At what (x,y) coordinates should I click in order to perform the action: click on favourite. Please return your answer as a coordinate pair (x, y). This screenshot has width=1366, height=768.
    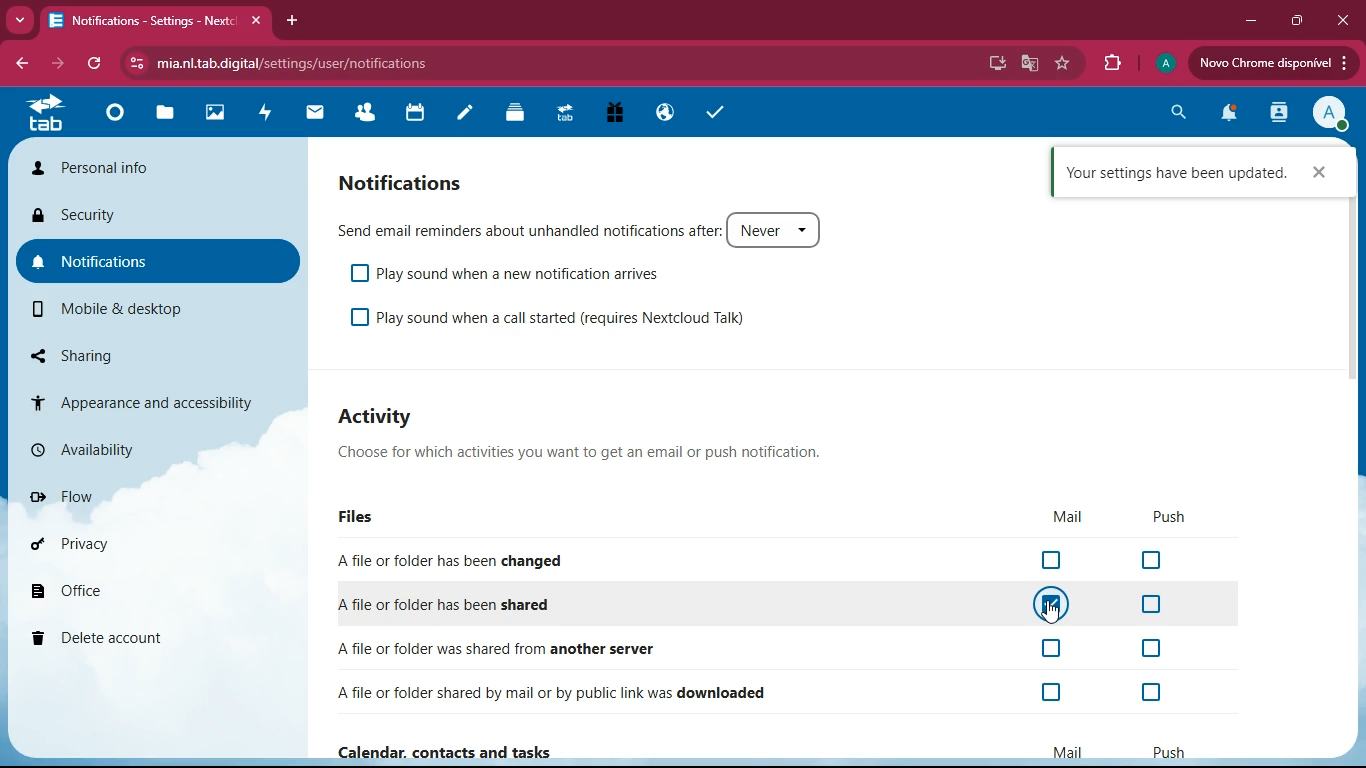
    Looking at the image, I should click on (1065, 64).